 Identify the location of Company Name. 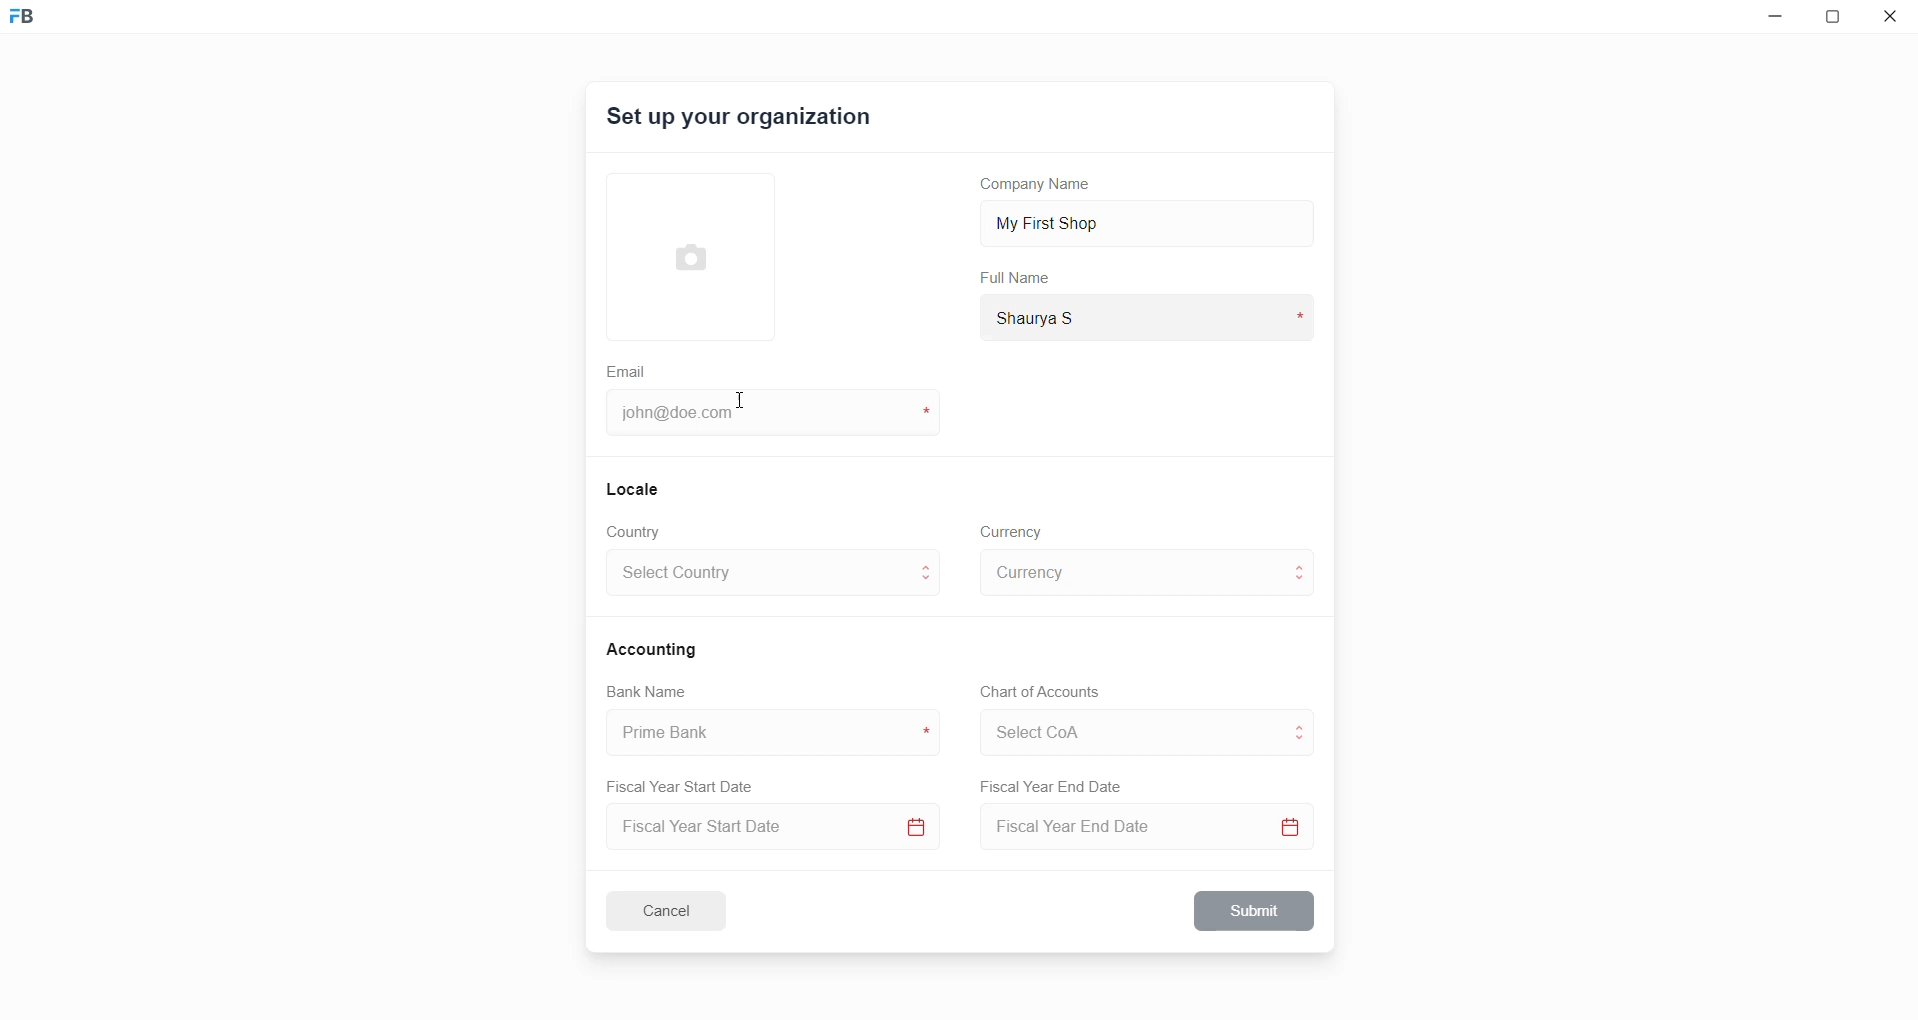
(1043, 187).